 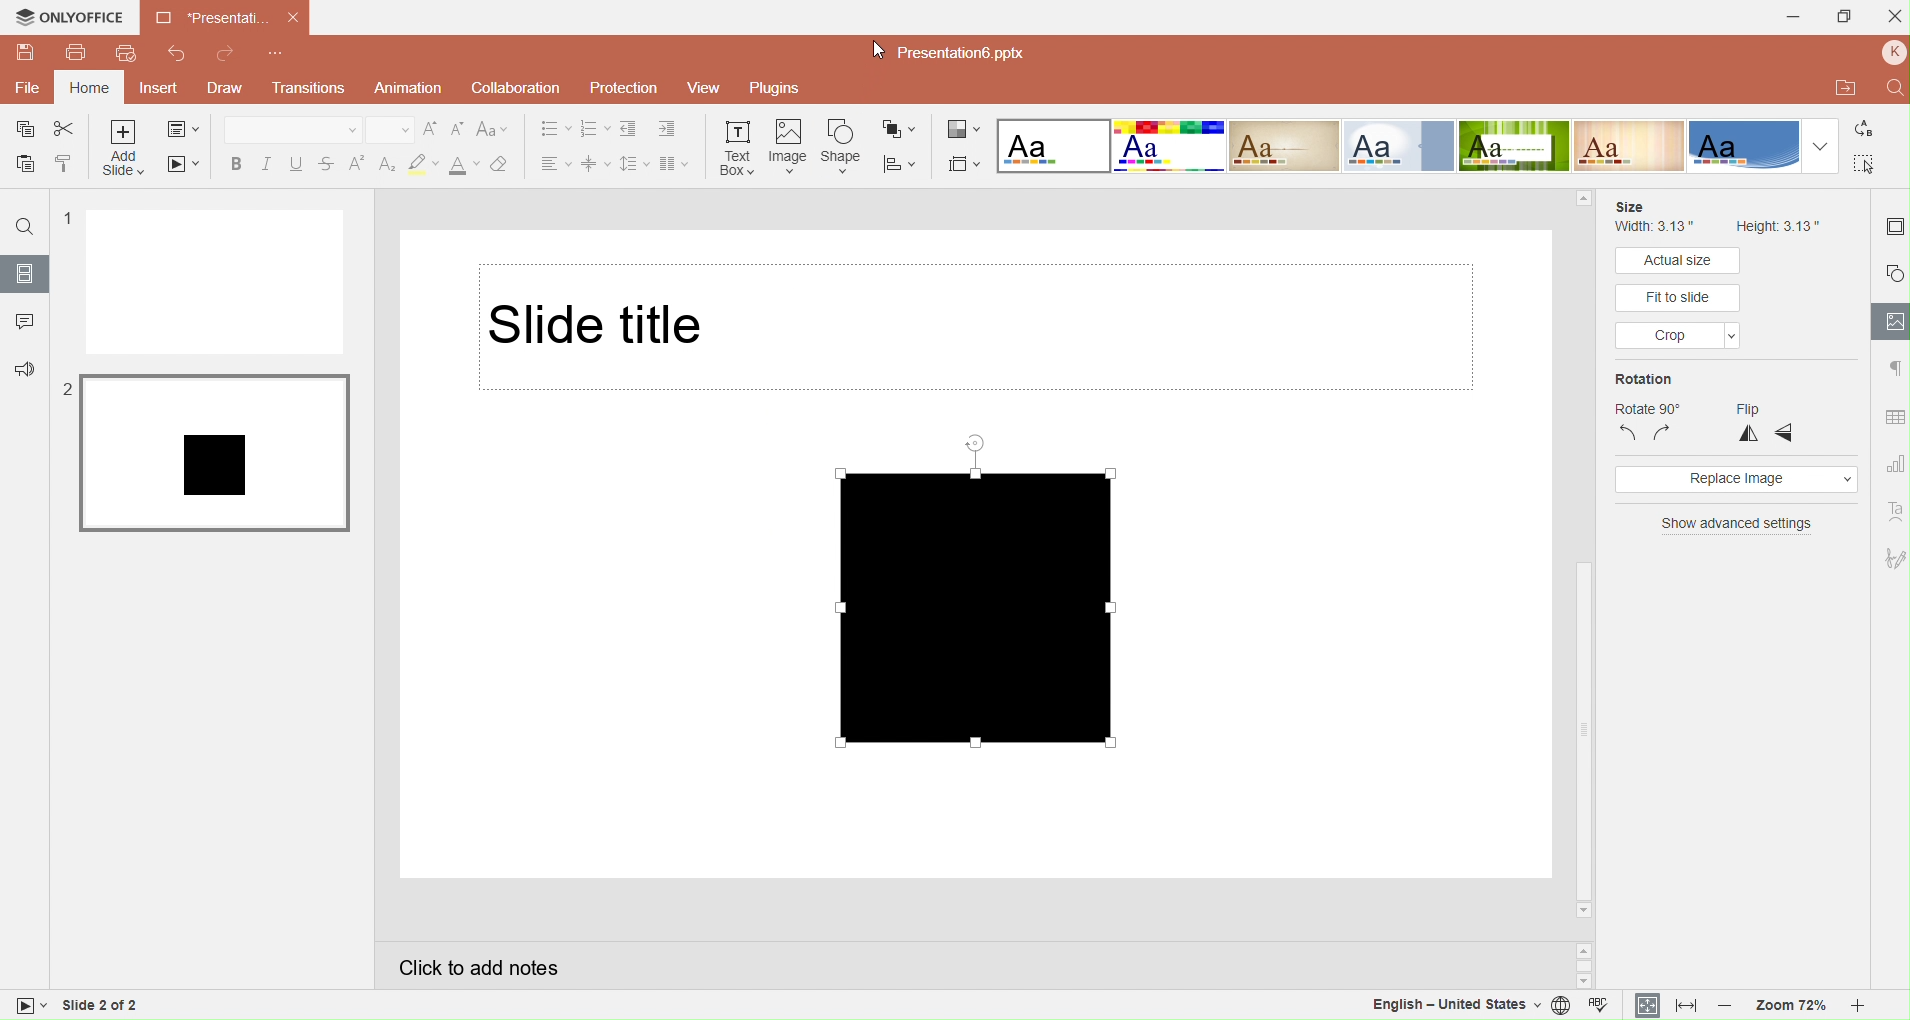 I want to click on 2, so click(x=63, y=391).